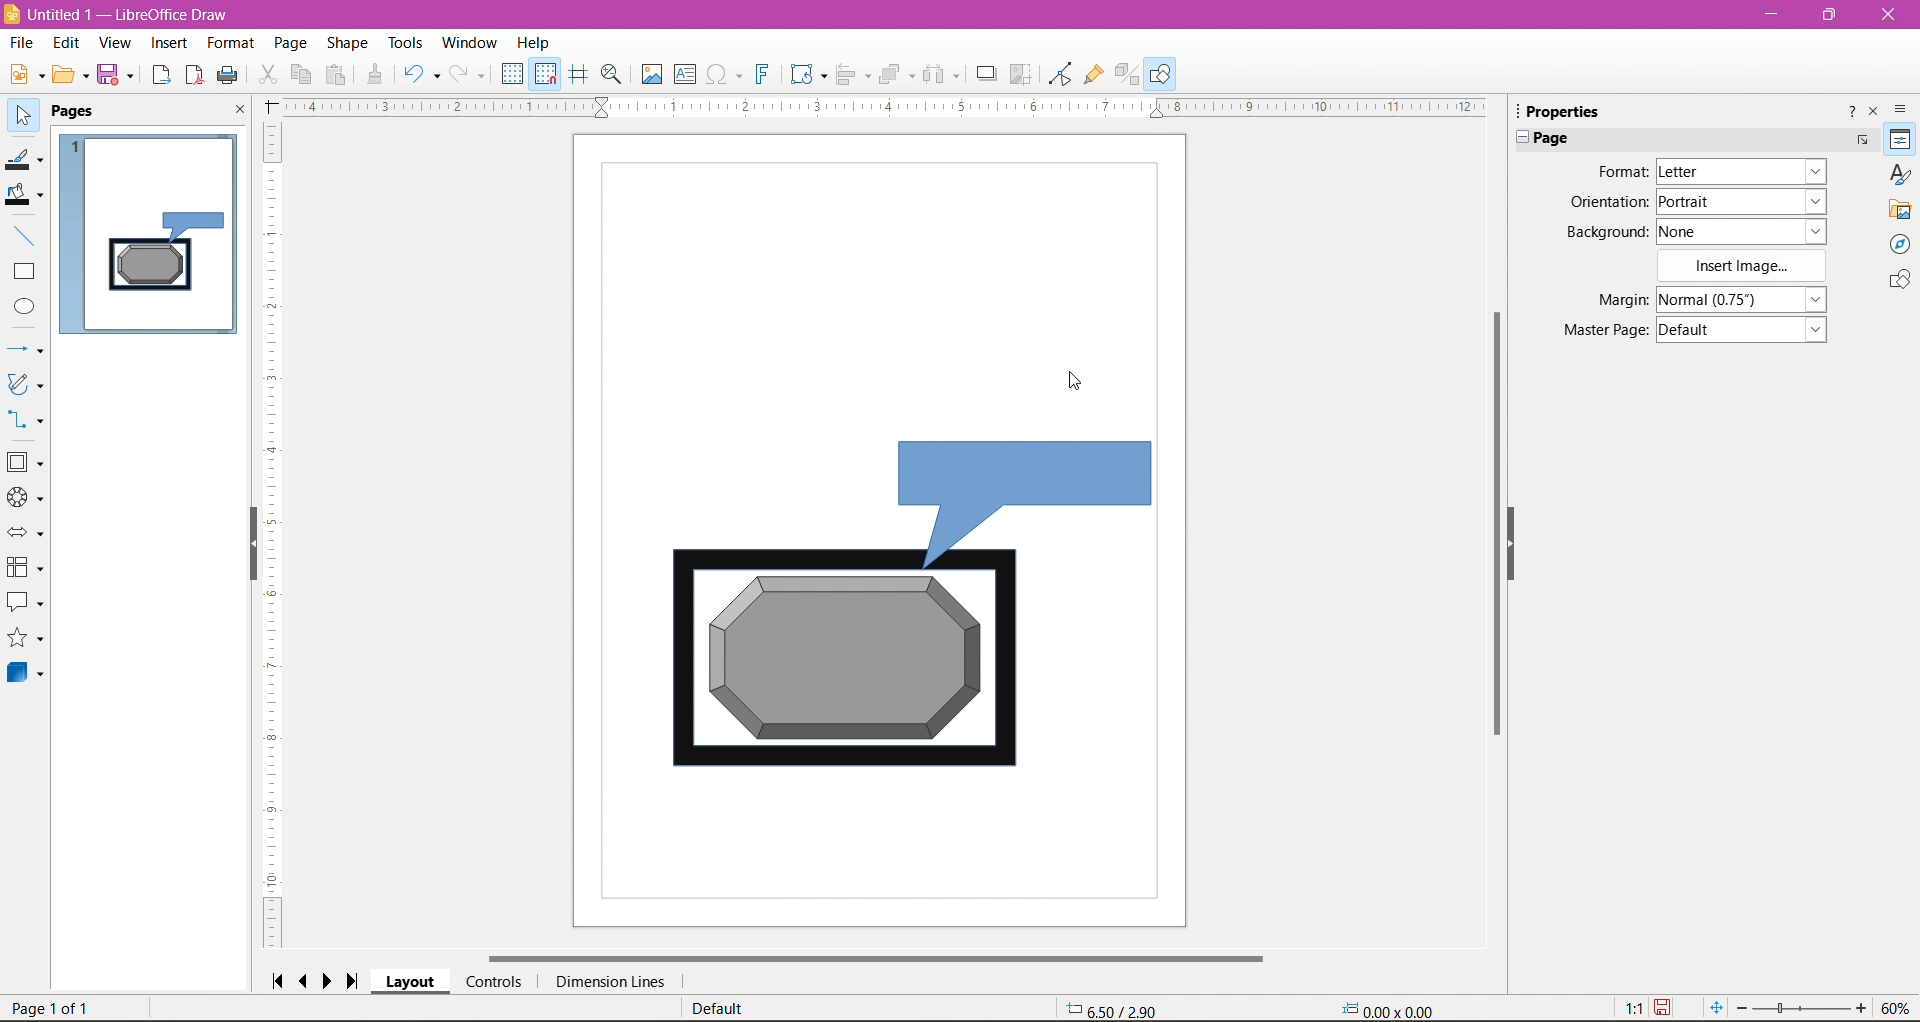 This screenshot has width=1920, height=1022. Describe the element at coordinates (26, 349) in the screenshot. I see `Lines and Arrows` at that location.